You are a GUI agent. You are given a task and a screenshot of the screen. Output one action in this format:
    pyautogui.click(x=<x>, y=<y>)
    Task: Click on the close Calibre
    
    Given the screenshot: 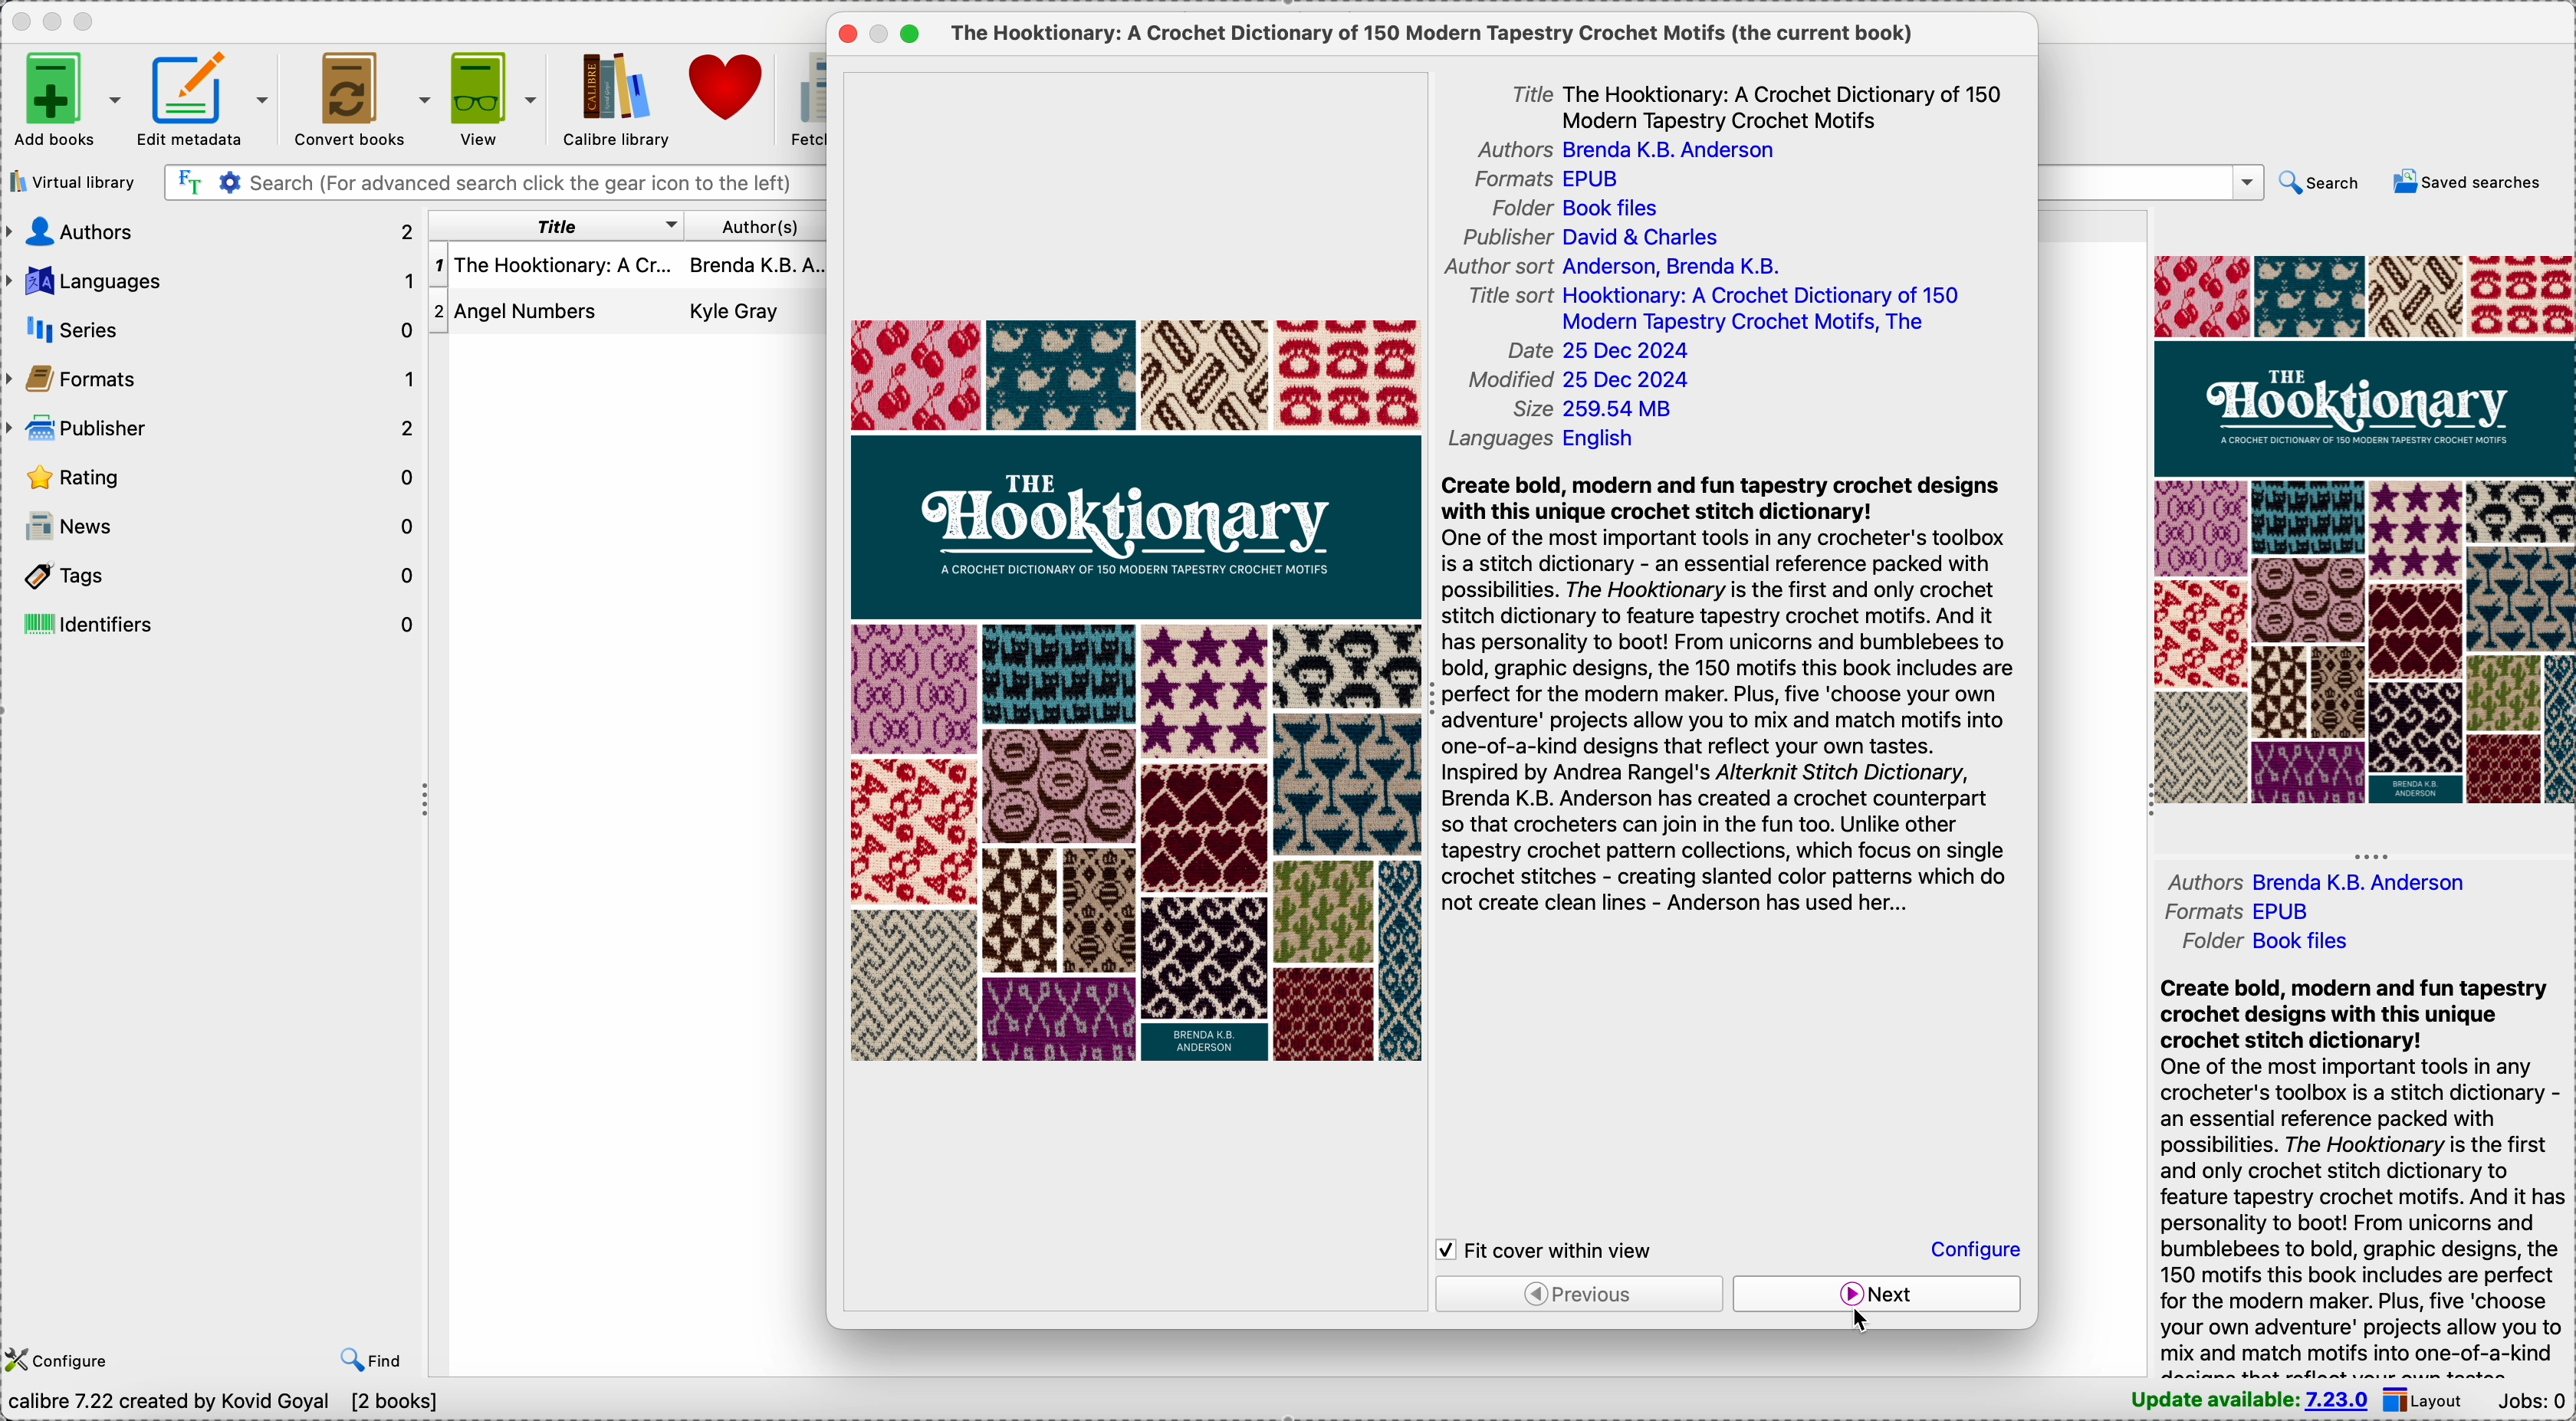 What is the action you would take?
    pyautogui.click(x=18, y=21)
    